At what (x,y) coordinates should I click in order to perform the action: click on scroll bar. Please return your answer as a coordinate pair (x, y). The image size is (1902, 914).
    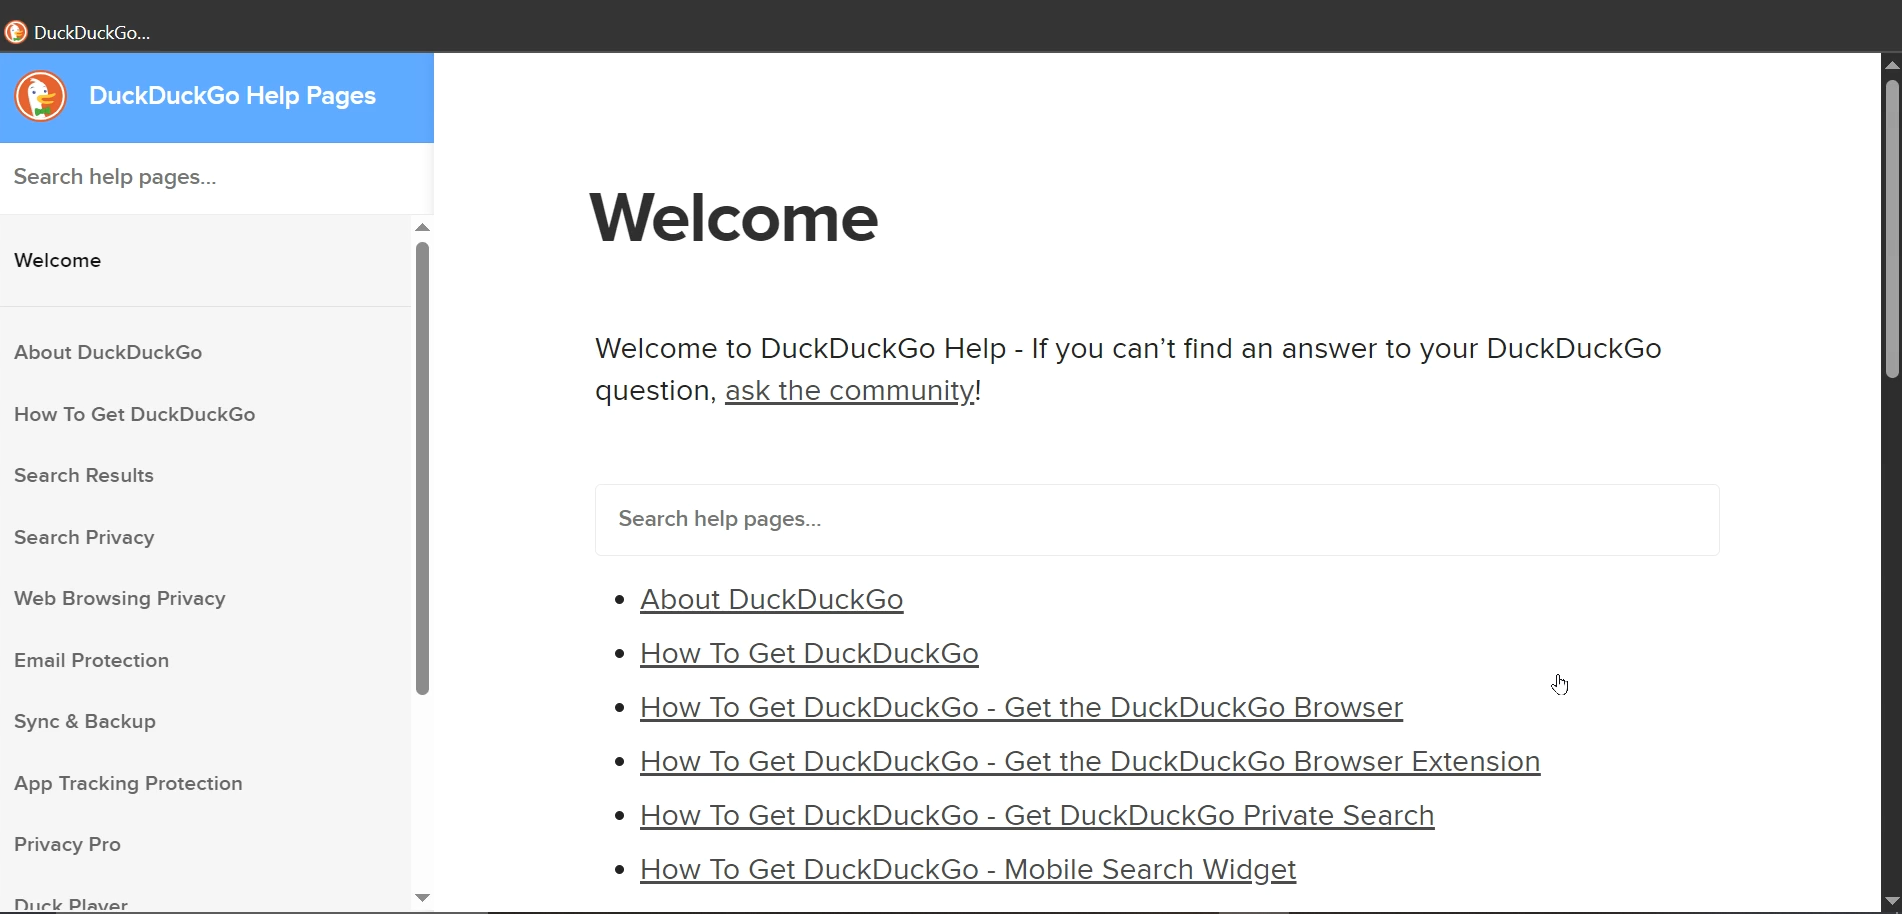
    Looking at the image, I should click on (1887, 361).